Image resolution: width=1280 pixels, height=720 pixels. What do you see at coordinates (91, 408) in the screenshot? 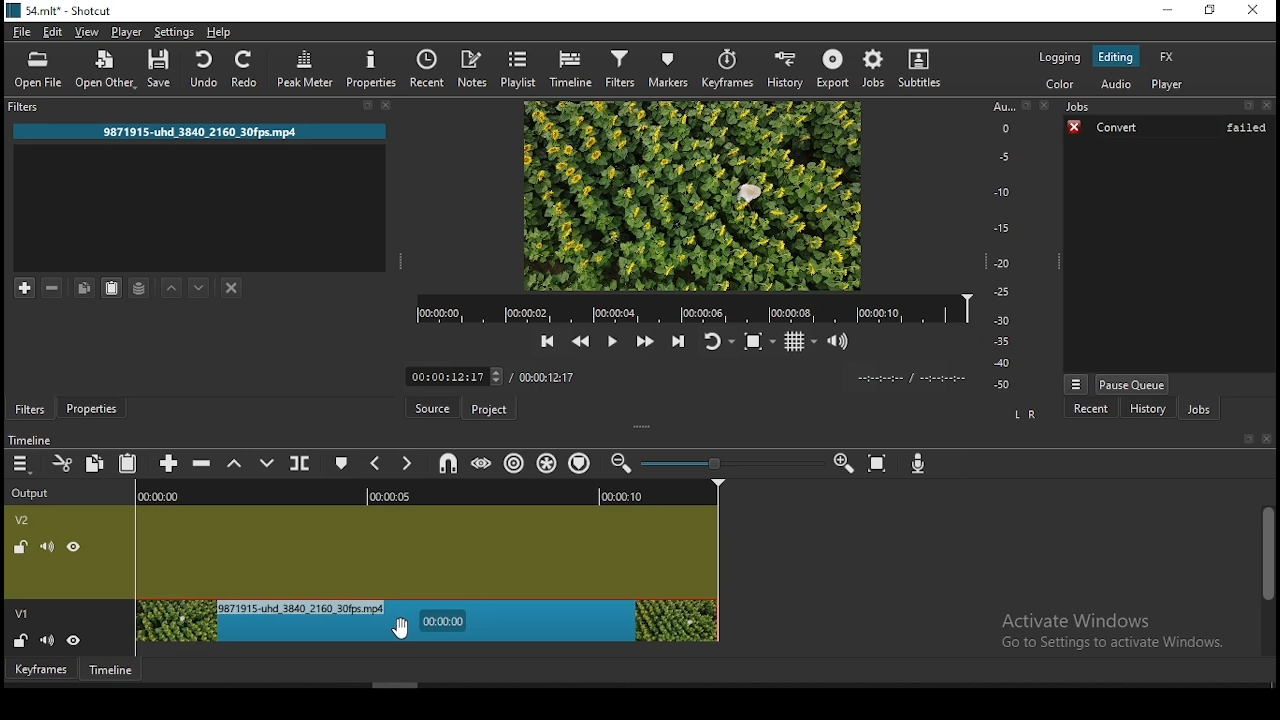
I see `properties` at bounding box center [91, 408].